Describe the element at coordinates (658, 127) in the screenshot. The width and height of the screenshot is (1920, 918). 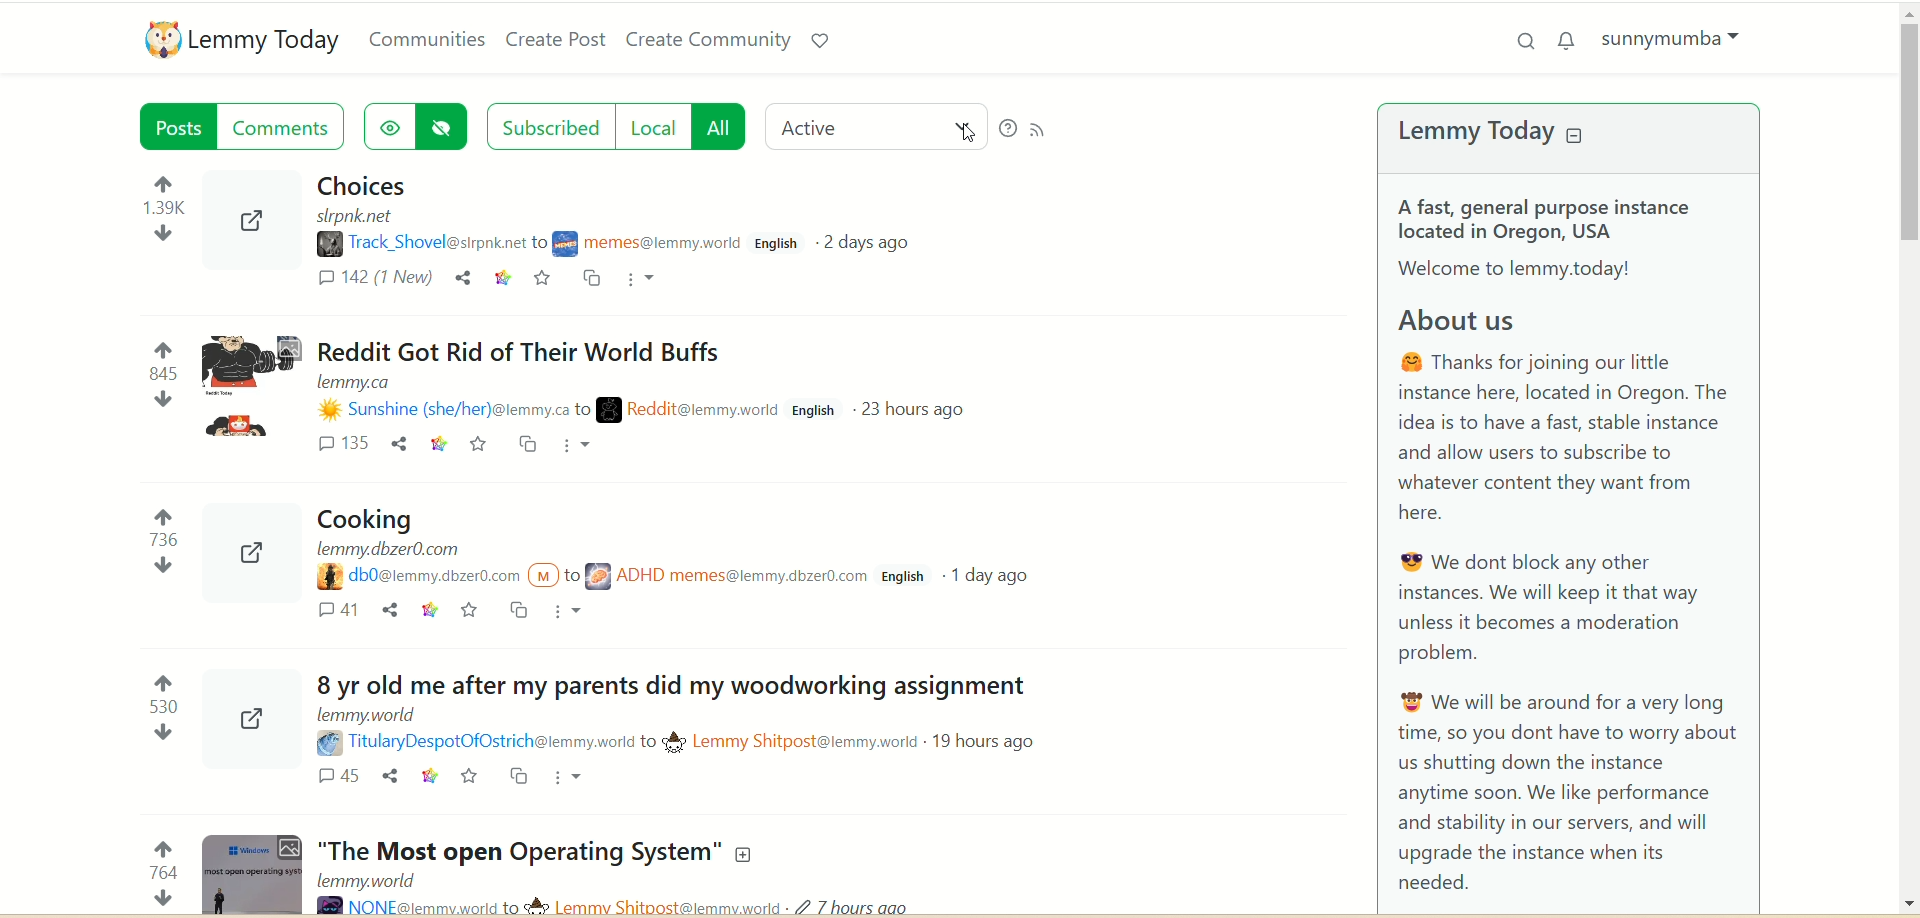
I see `local` at that location.